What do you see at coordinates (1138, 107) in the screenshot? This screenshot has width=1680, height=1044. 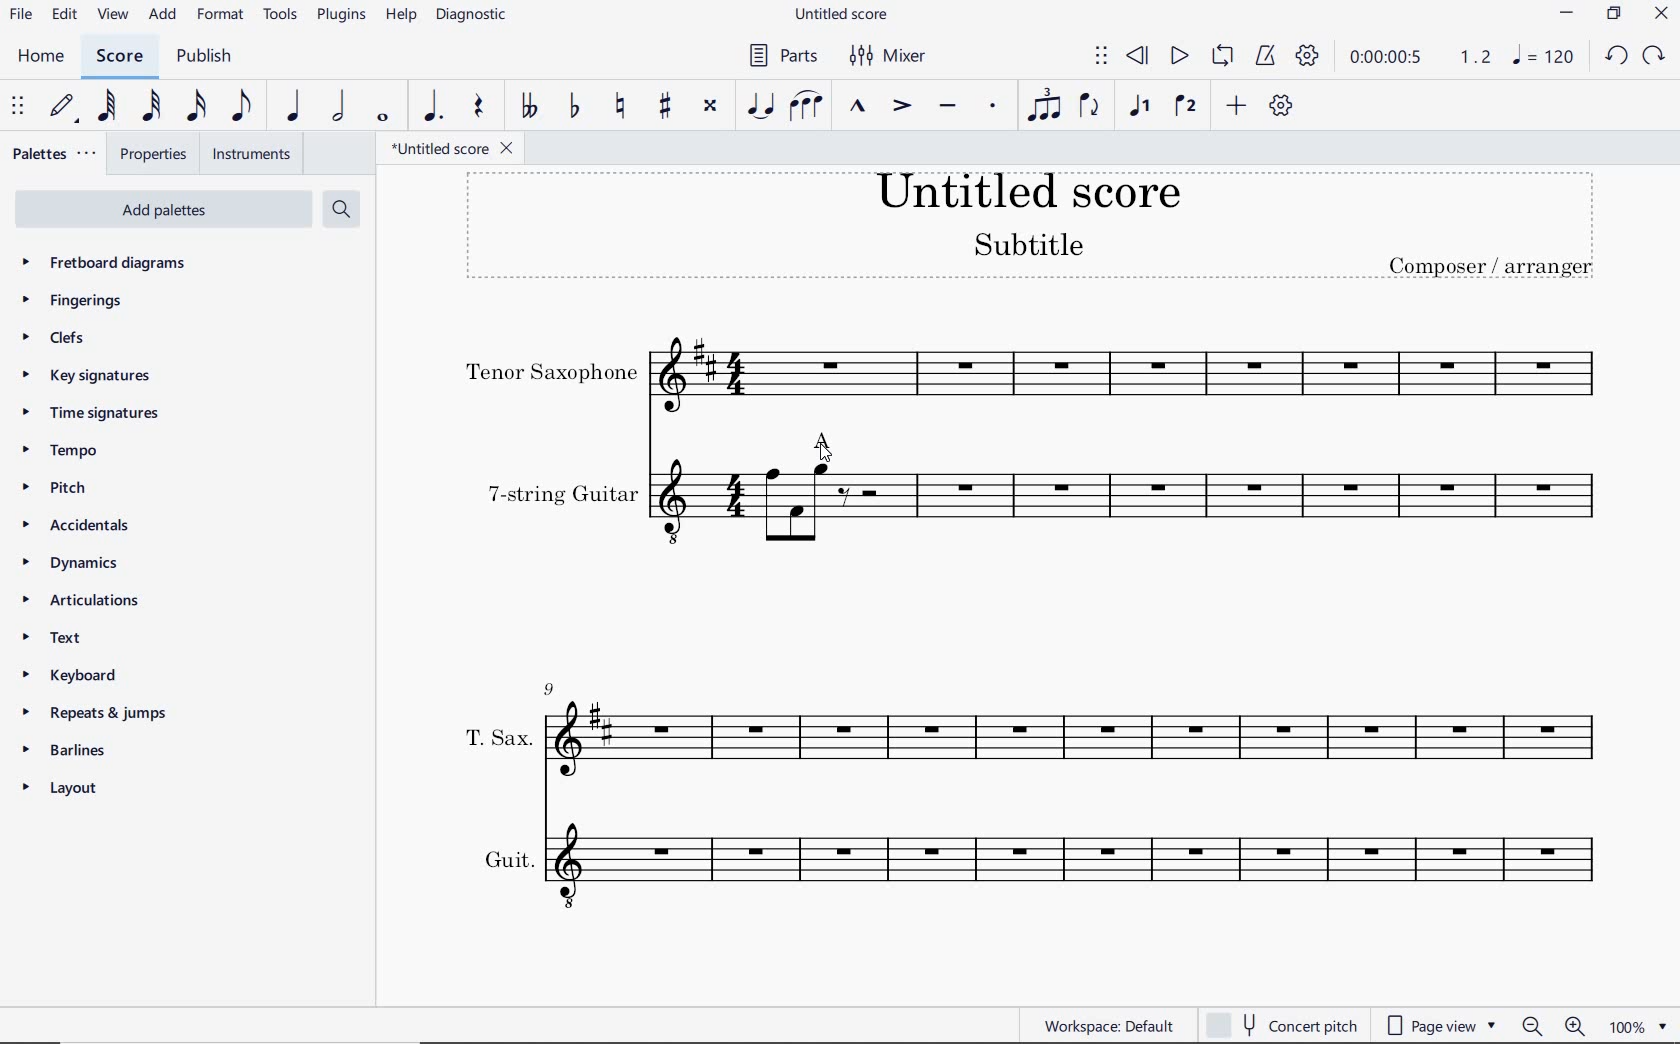 I see `VOICE 1` at bounding box center [1138, 107].